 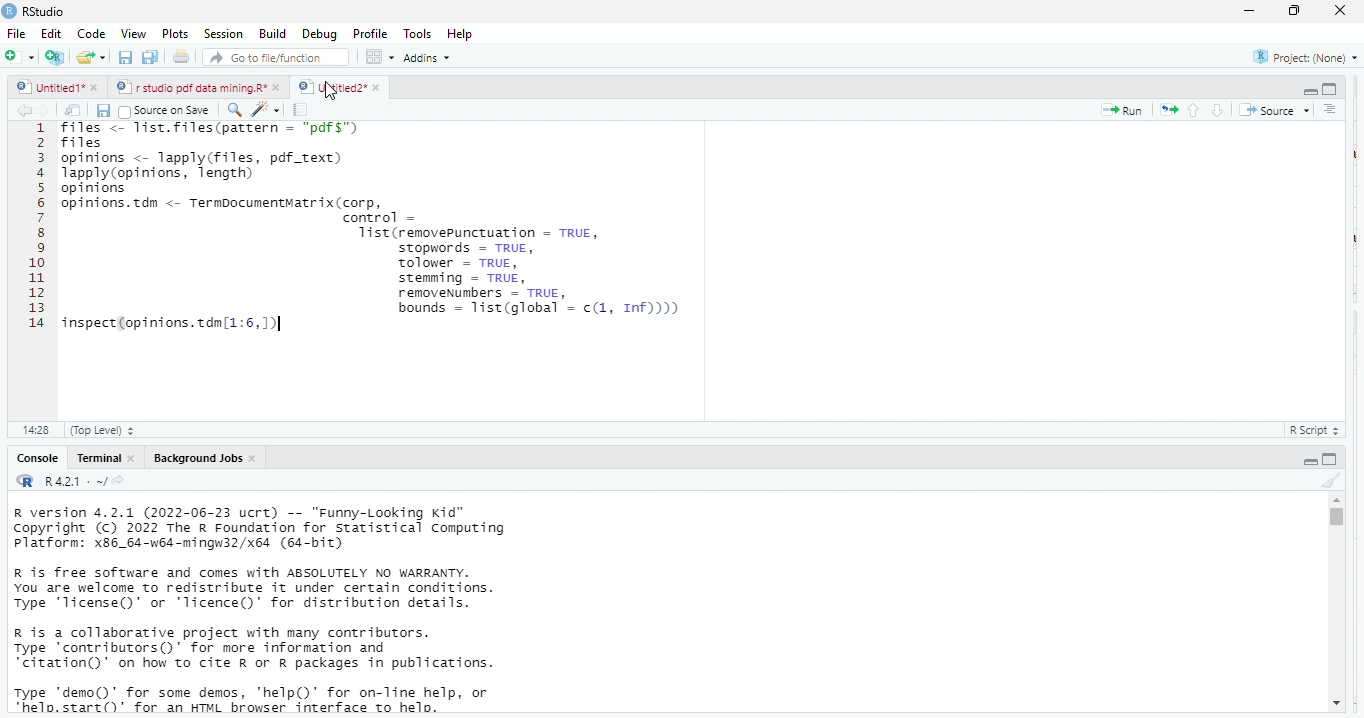 I want to click on tools, so click(x=420, y=32).